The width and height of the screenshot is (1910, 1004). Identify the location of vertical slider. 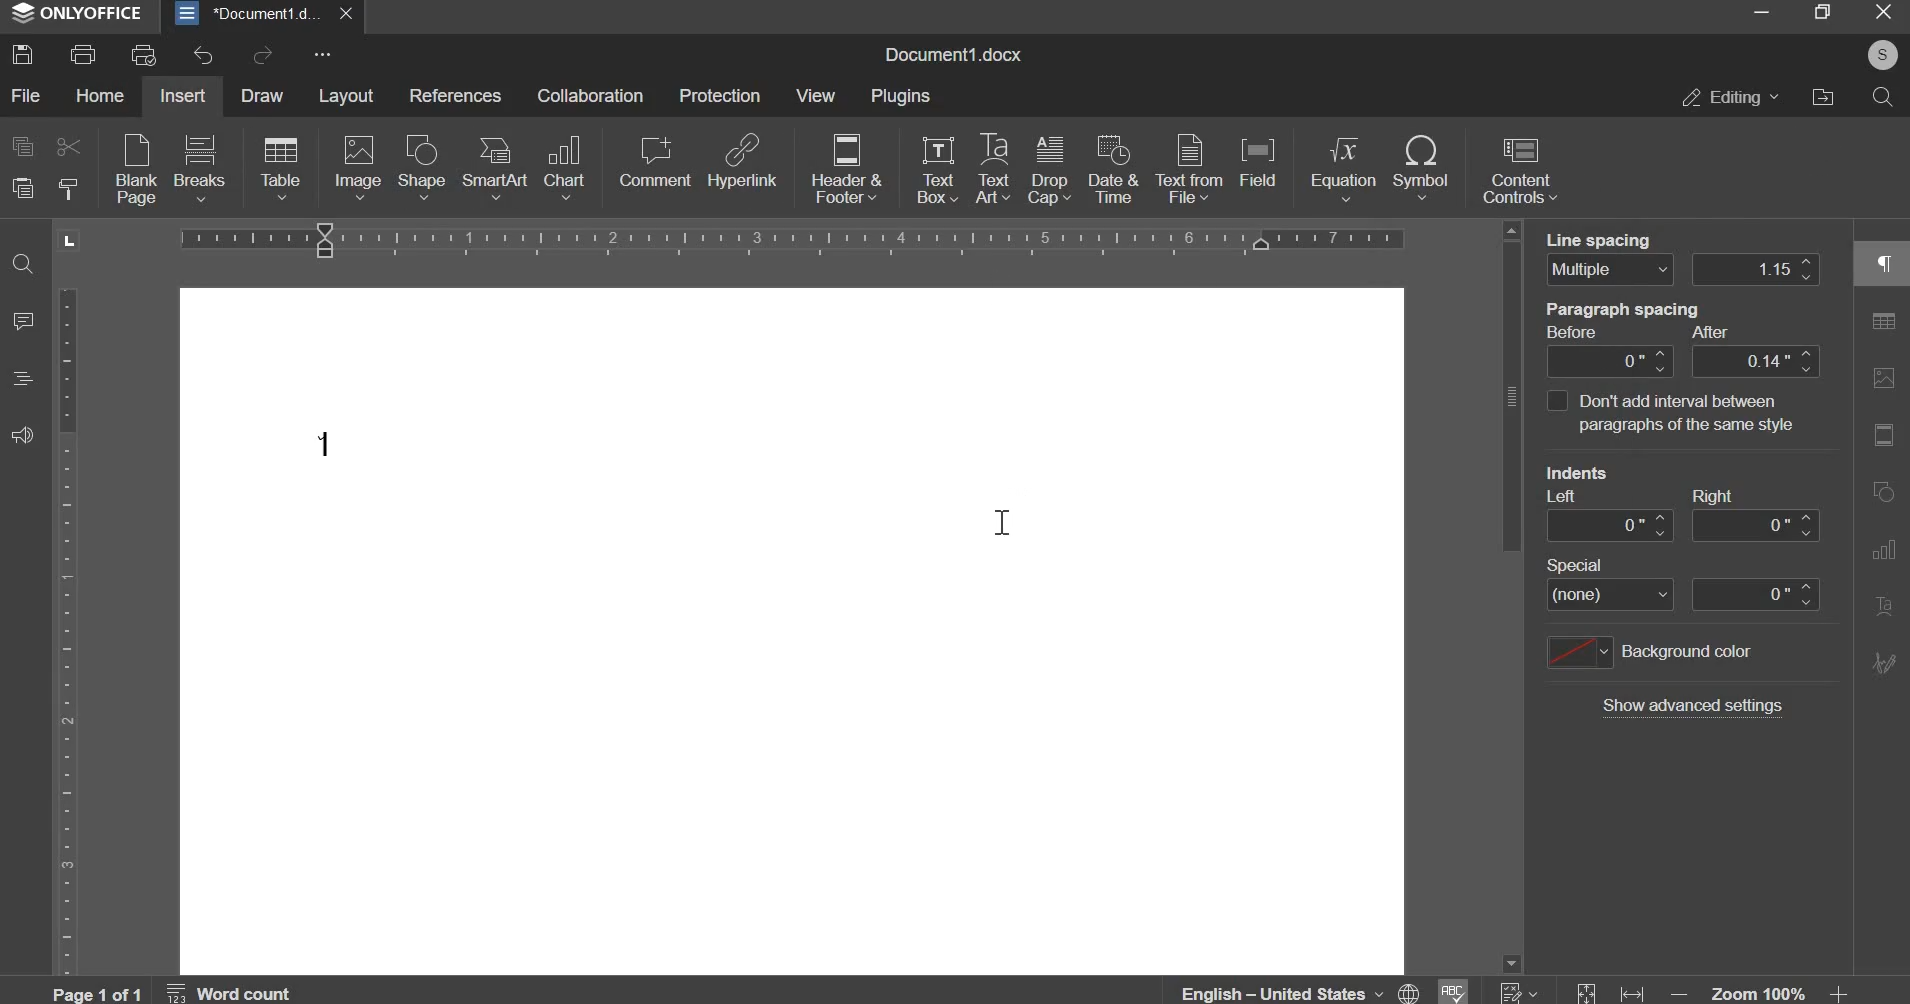
(1513, 597).